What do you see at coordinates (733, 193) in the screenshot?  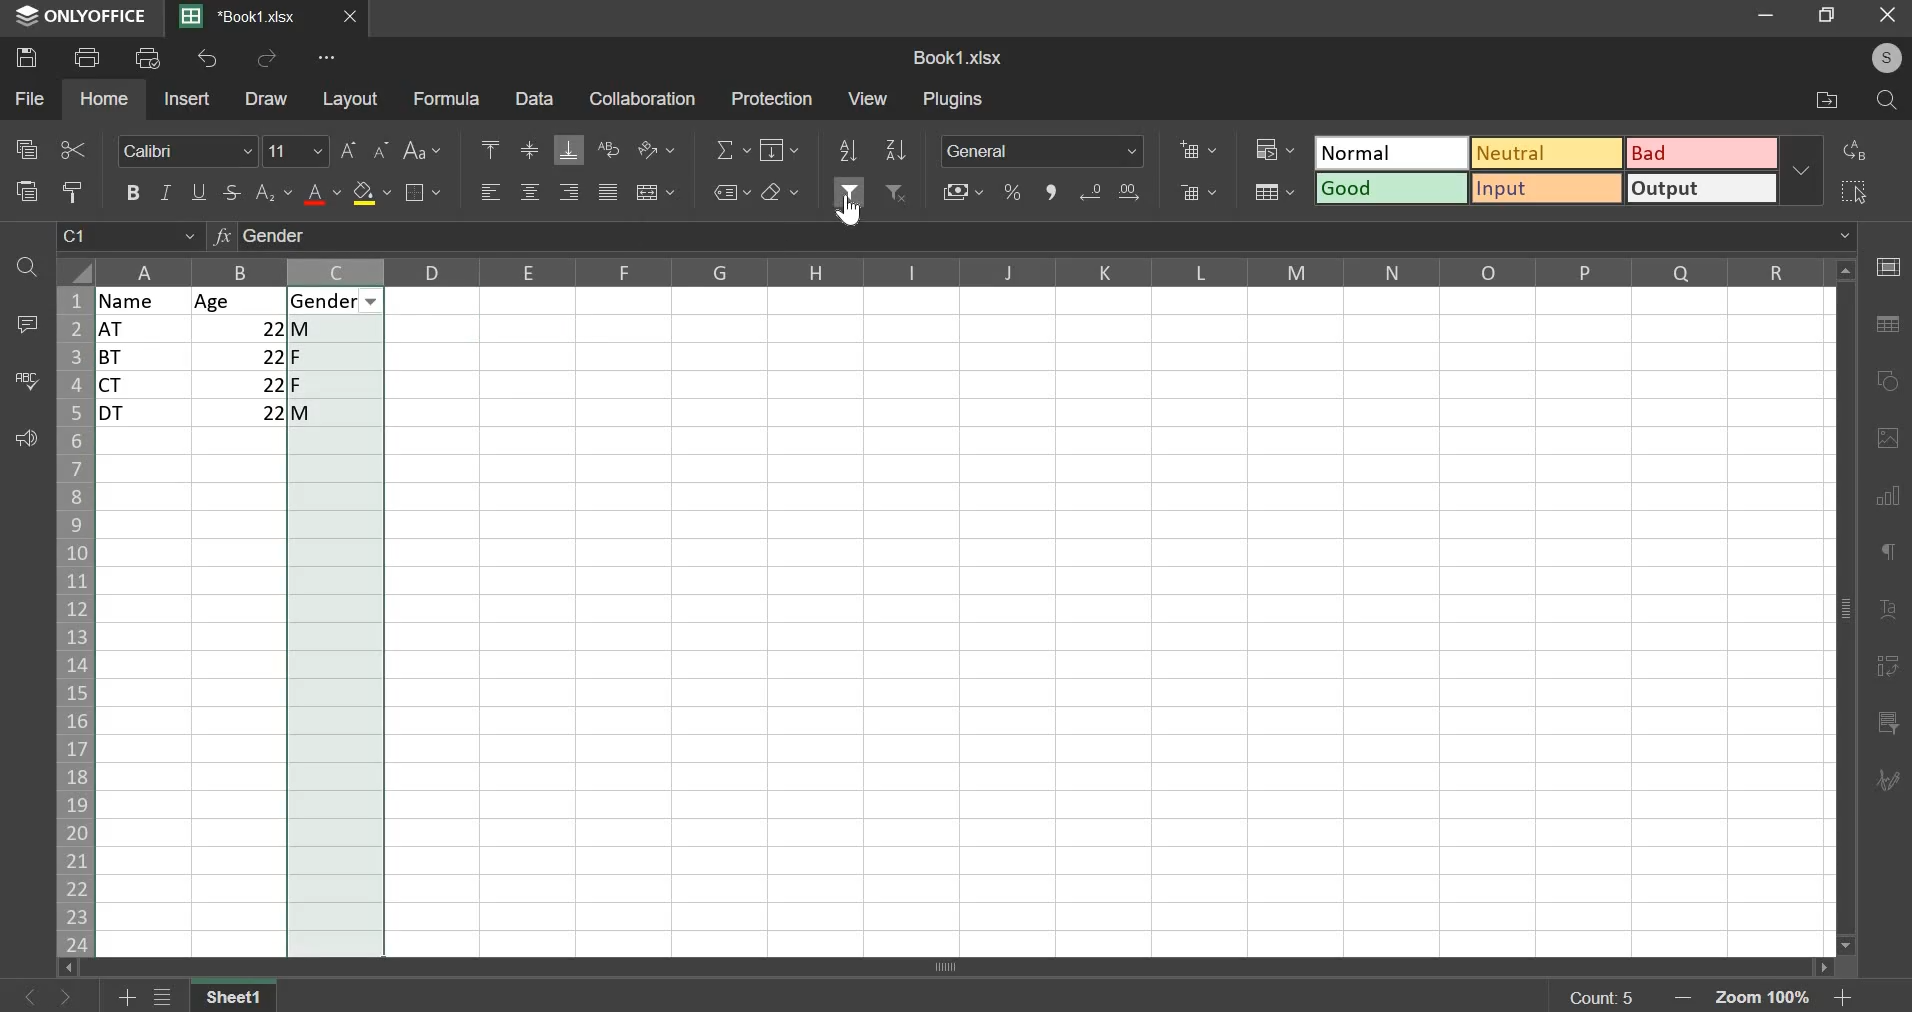 I see `named range` at bounding box center [733, 193].